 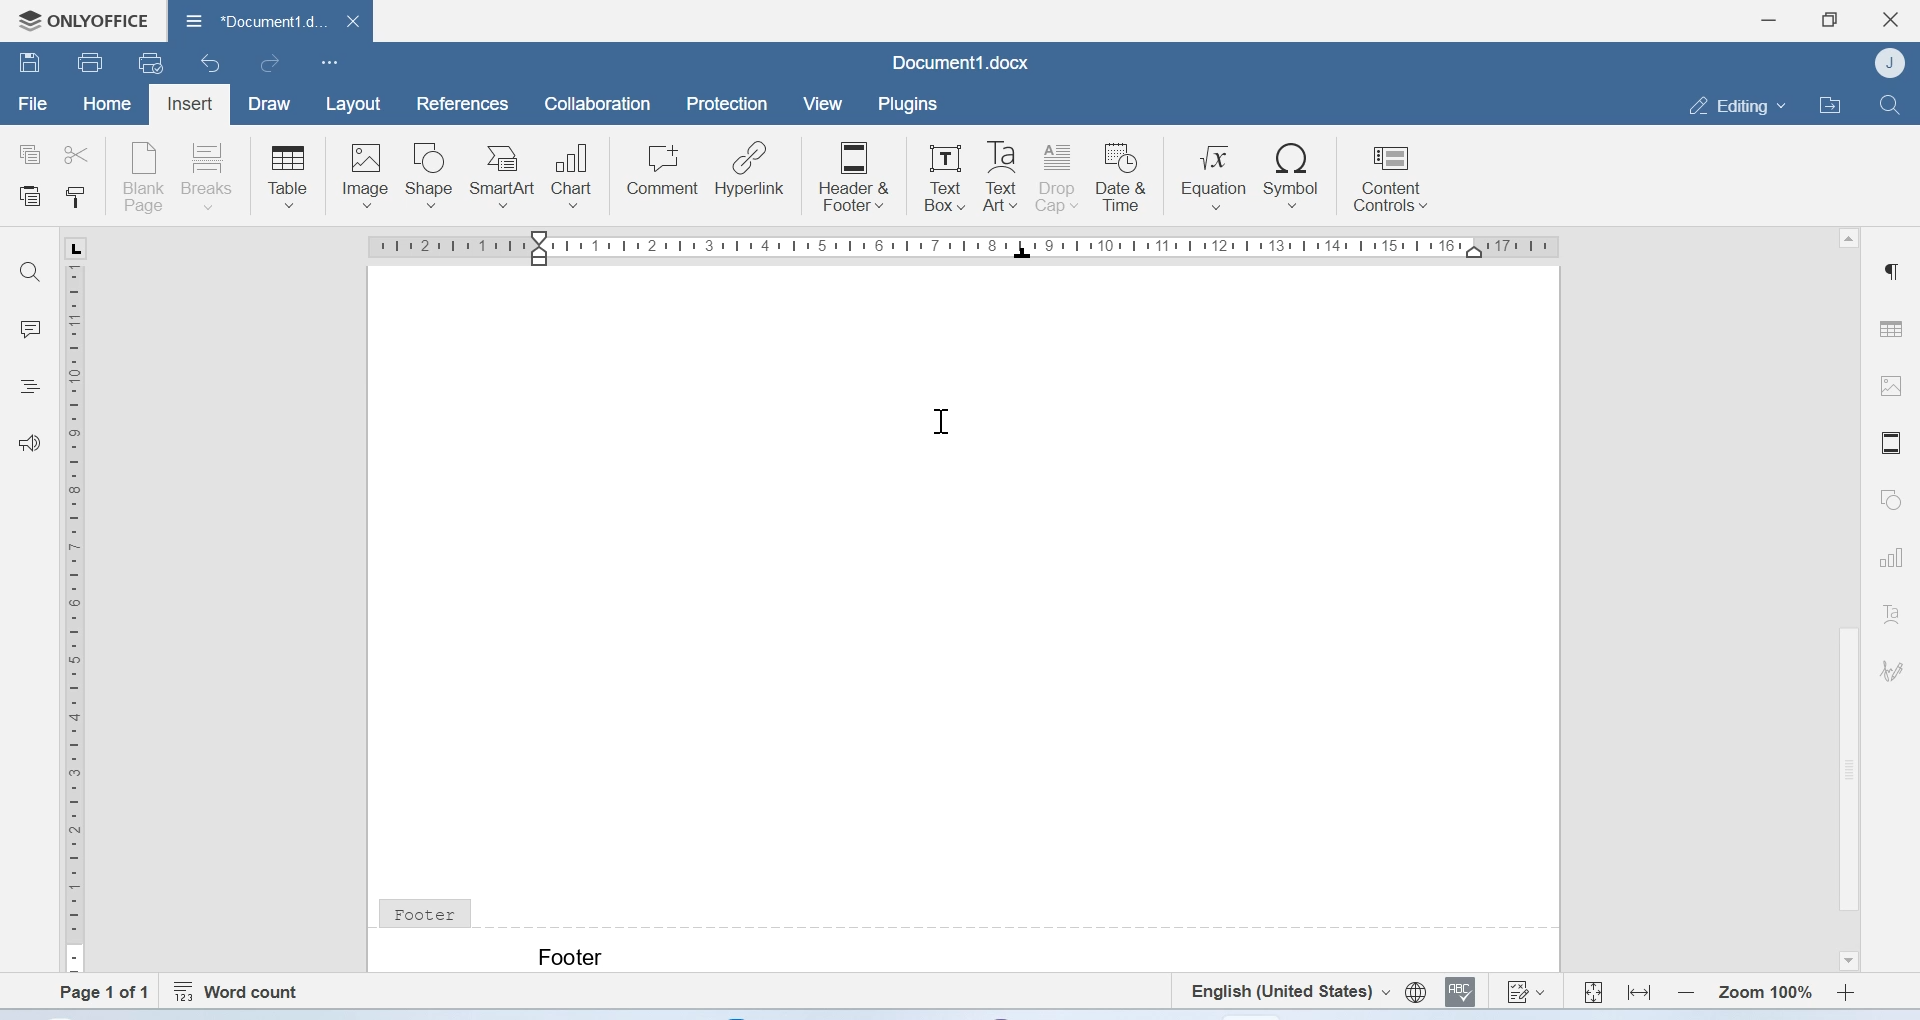 What do you see at coordinates (1638, 990) in the screenshot?
I see `Fit to width` at bounding box center [1638, 990].